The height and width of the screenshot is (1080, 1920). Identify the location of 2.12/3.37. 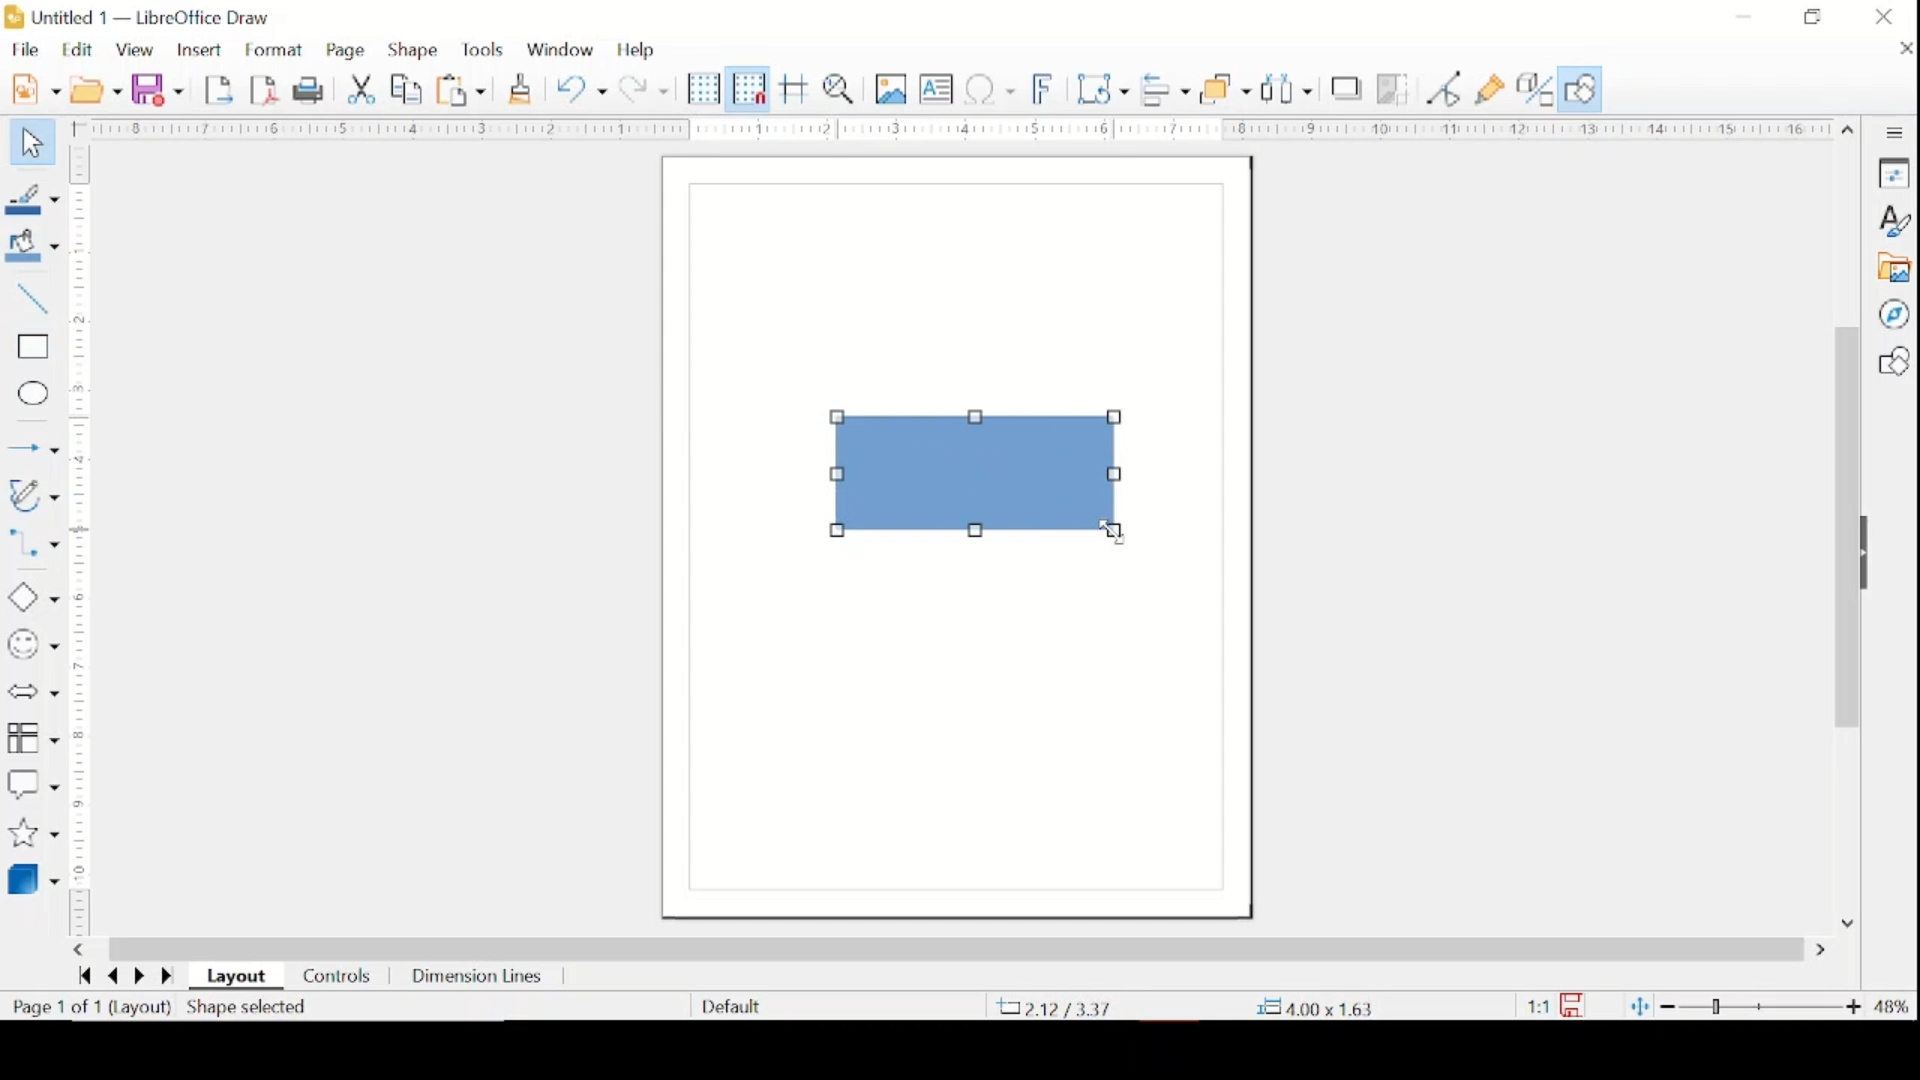
(1059, 1007).